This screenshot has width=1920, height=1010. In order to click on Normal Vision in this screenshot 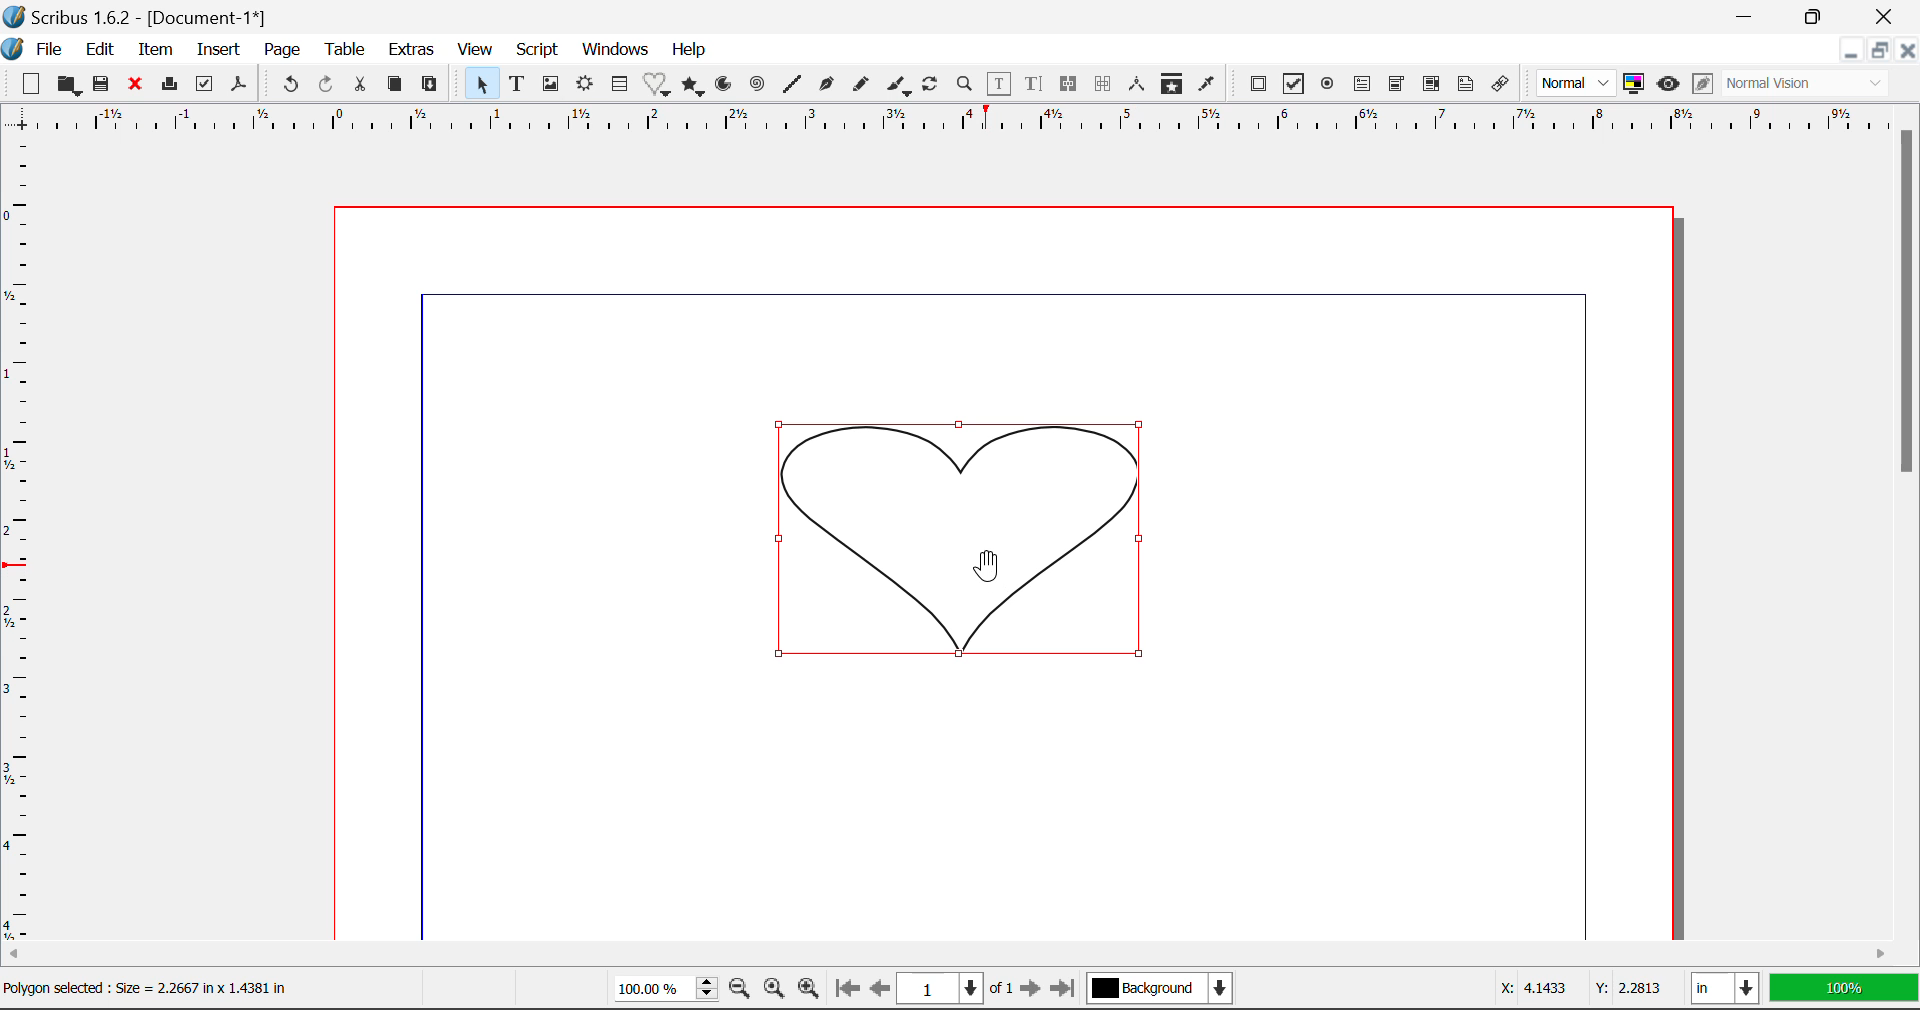, I will do `click(1808, 85)`.